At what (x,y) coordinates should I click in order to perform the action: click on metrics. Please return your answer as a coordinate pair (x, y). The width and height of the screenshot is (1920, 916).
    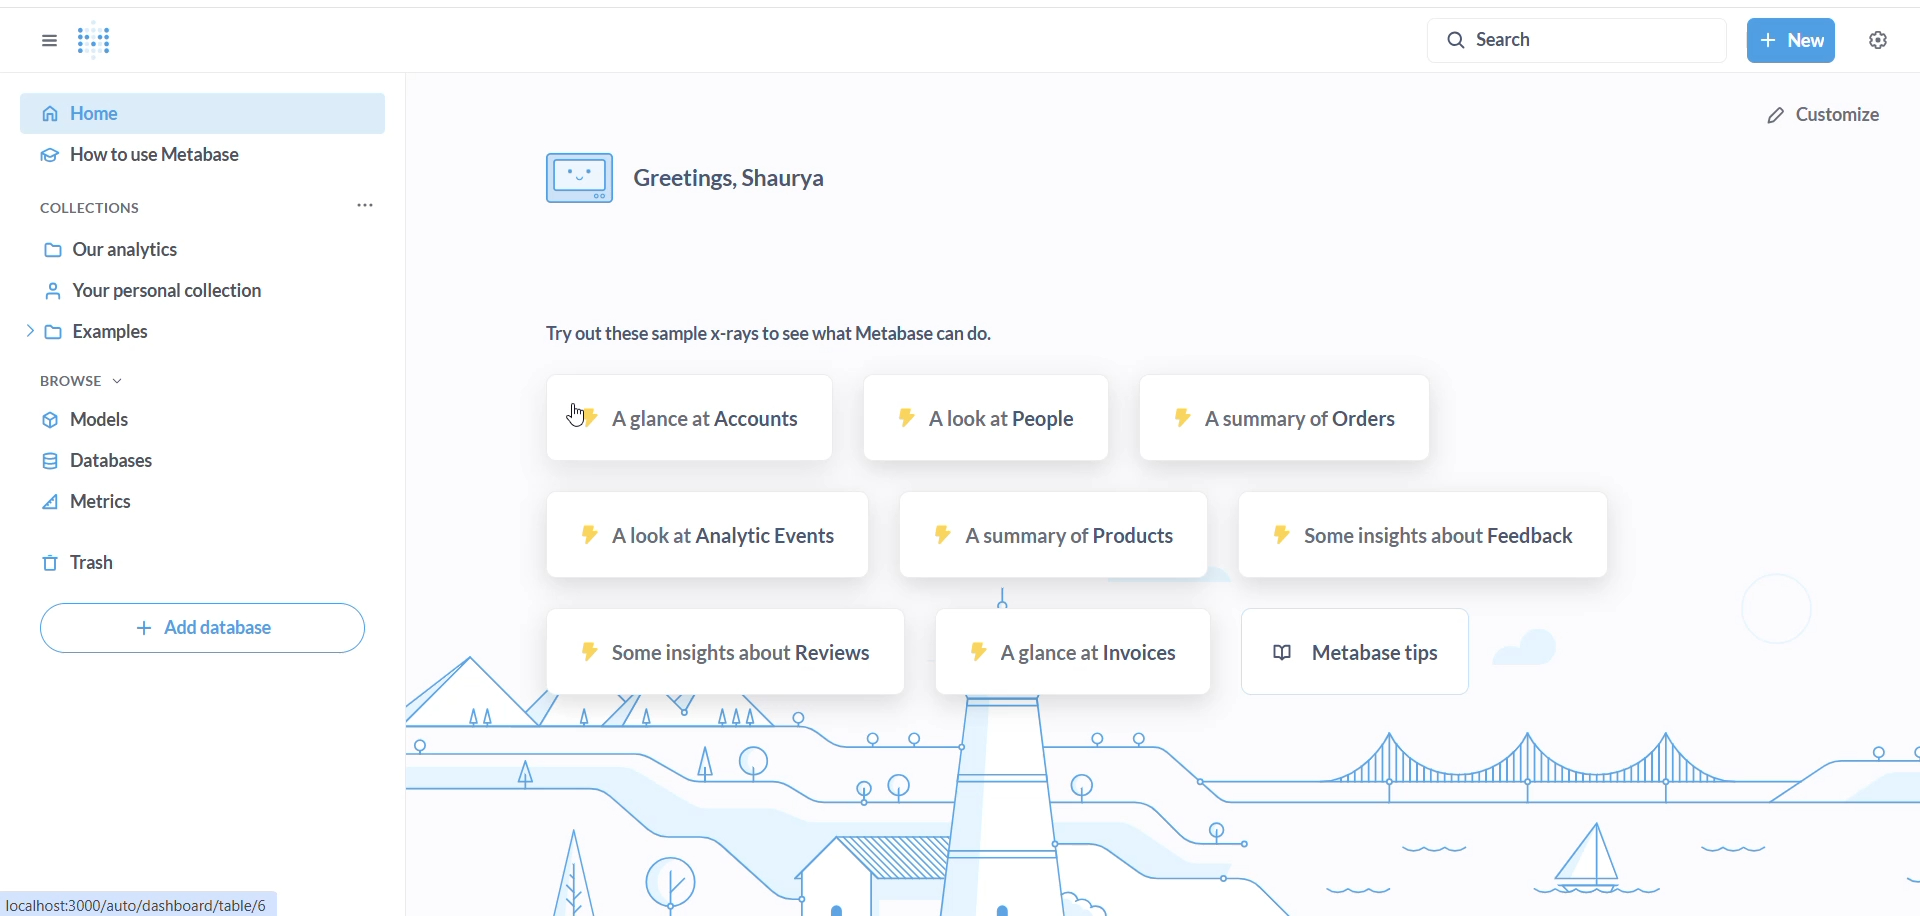
    Looking at the image, I should click on (159, 504).